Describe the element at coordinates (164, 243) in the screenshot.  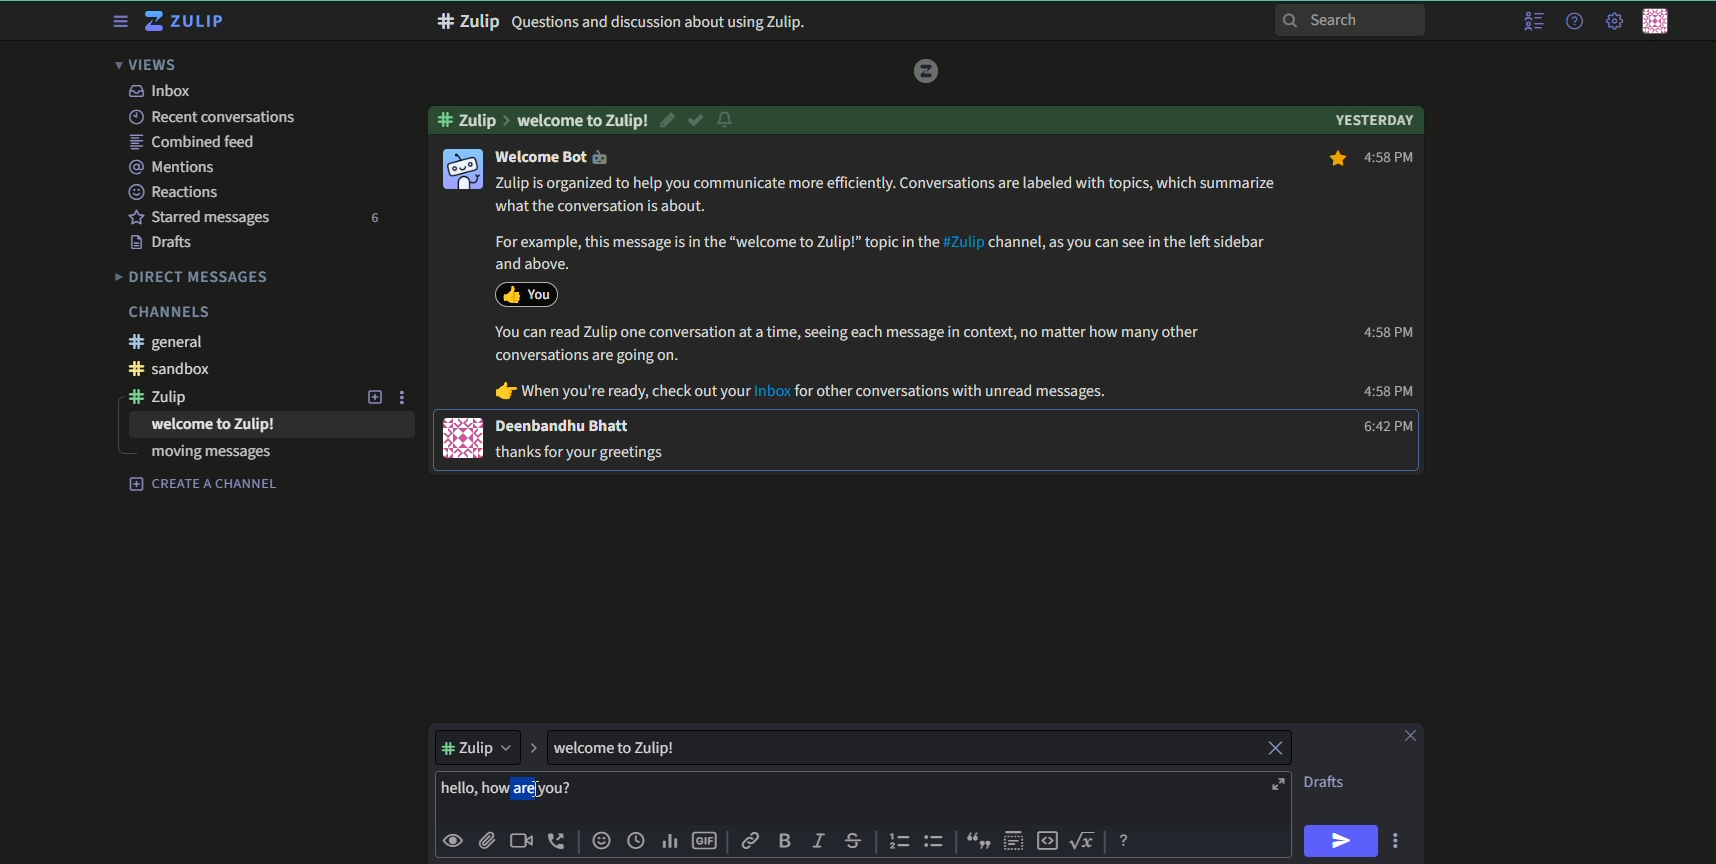
I see `Drafts` at that location.